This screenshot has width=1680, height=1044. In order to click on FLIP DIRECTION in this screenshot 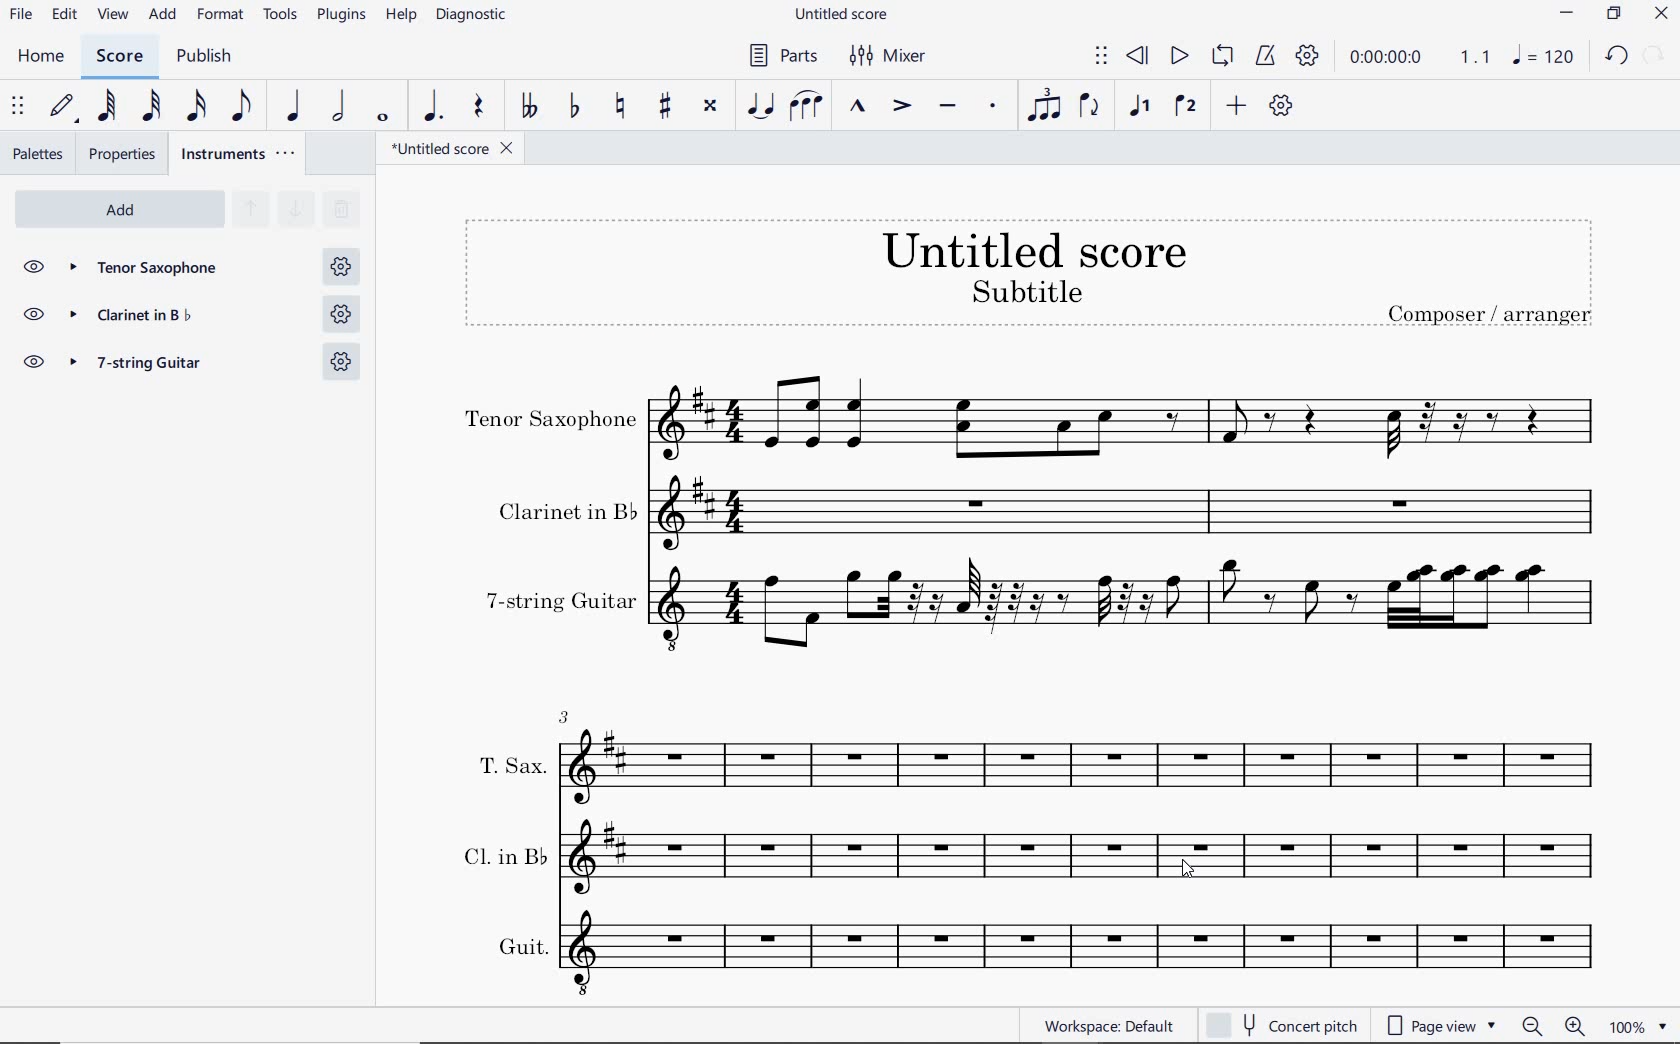, I will do `click(1090, 107)`.